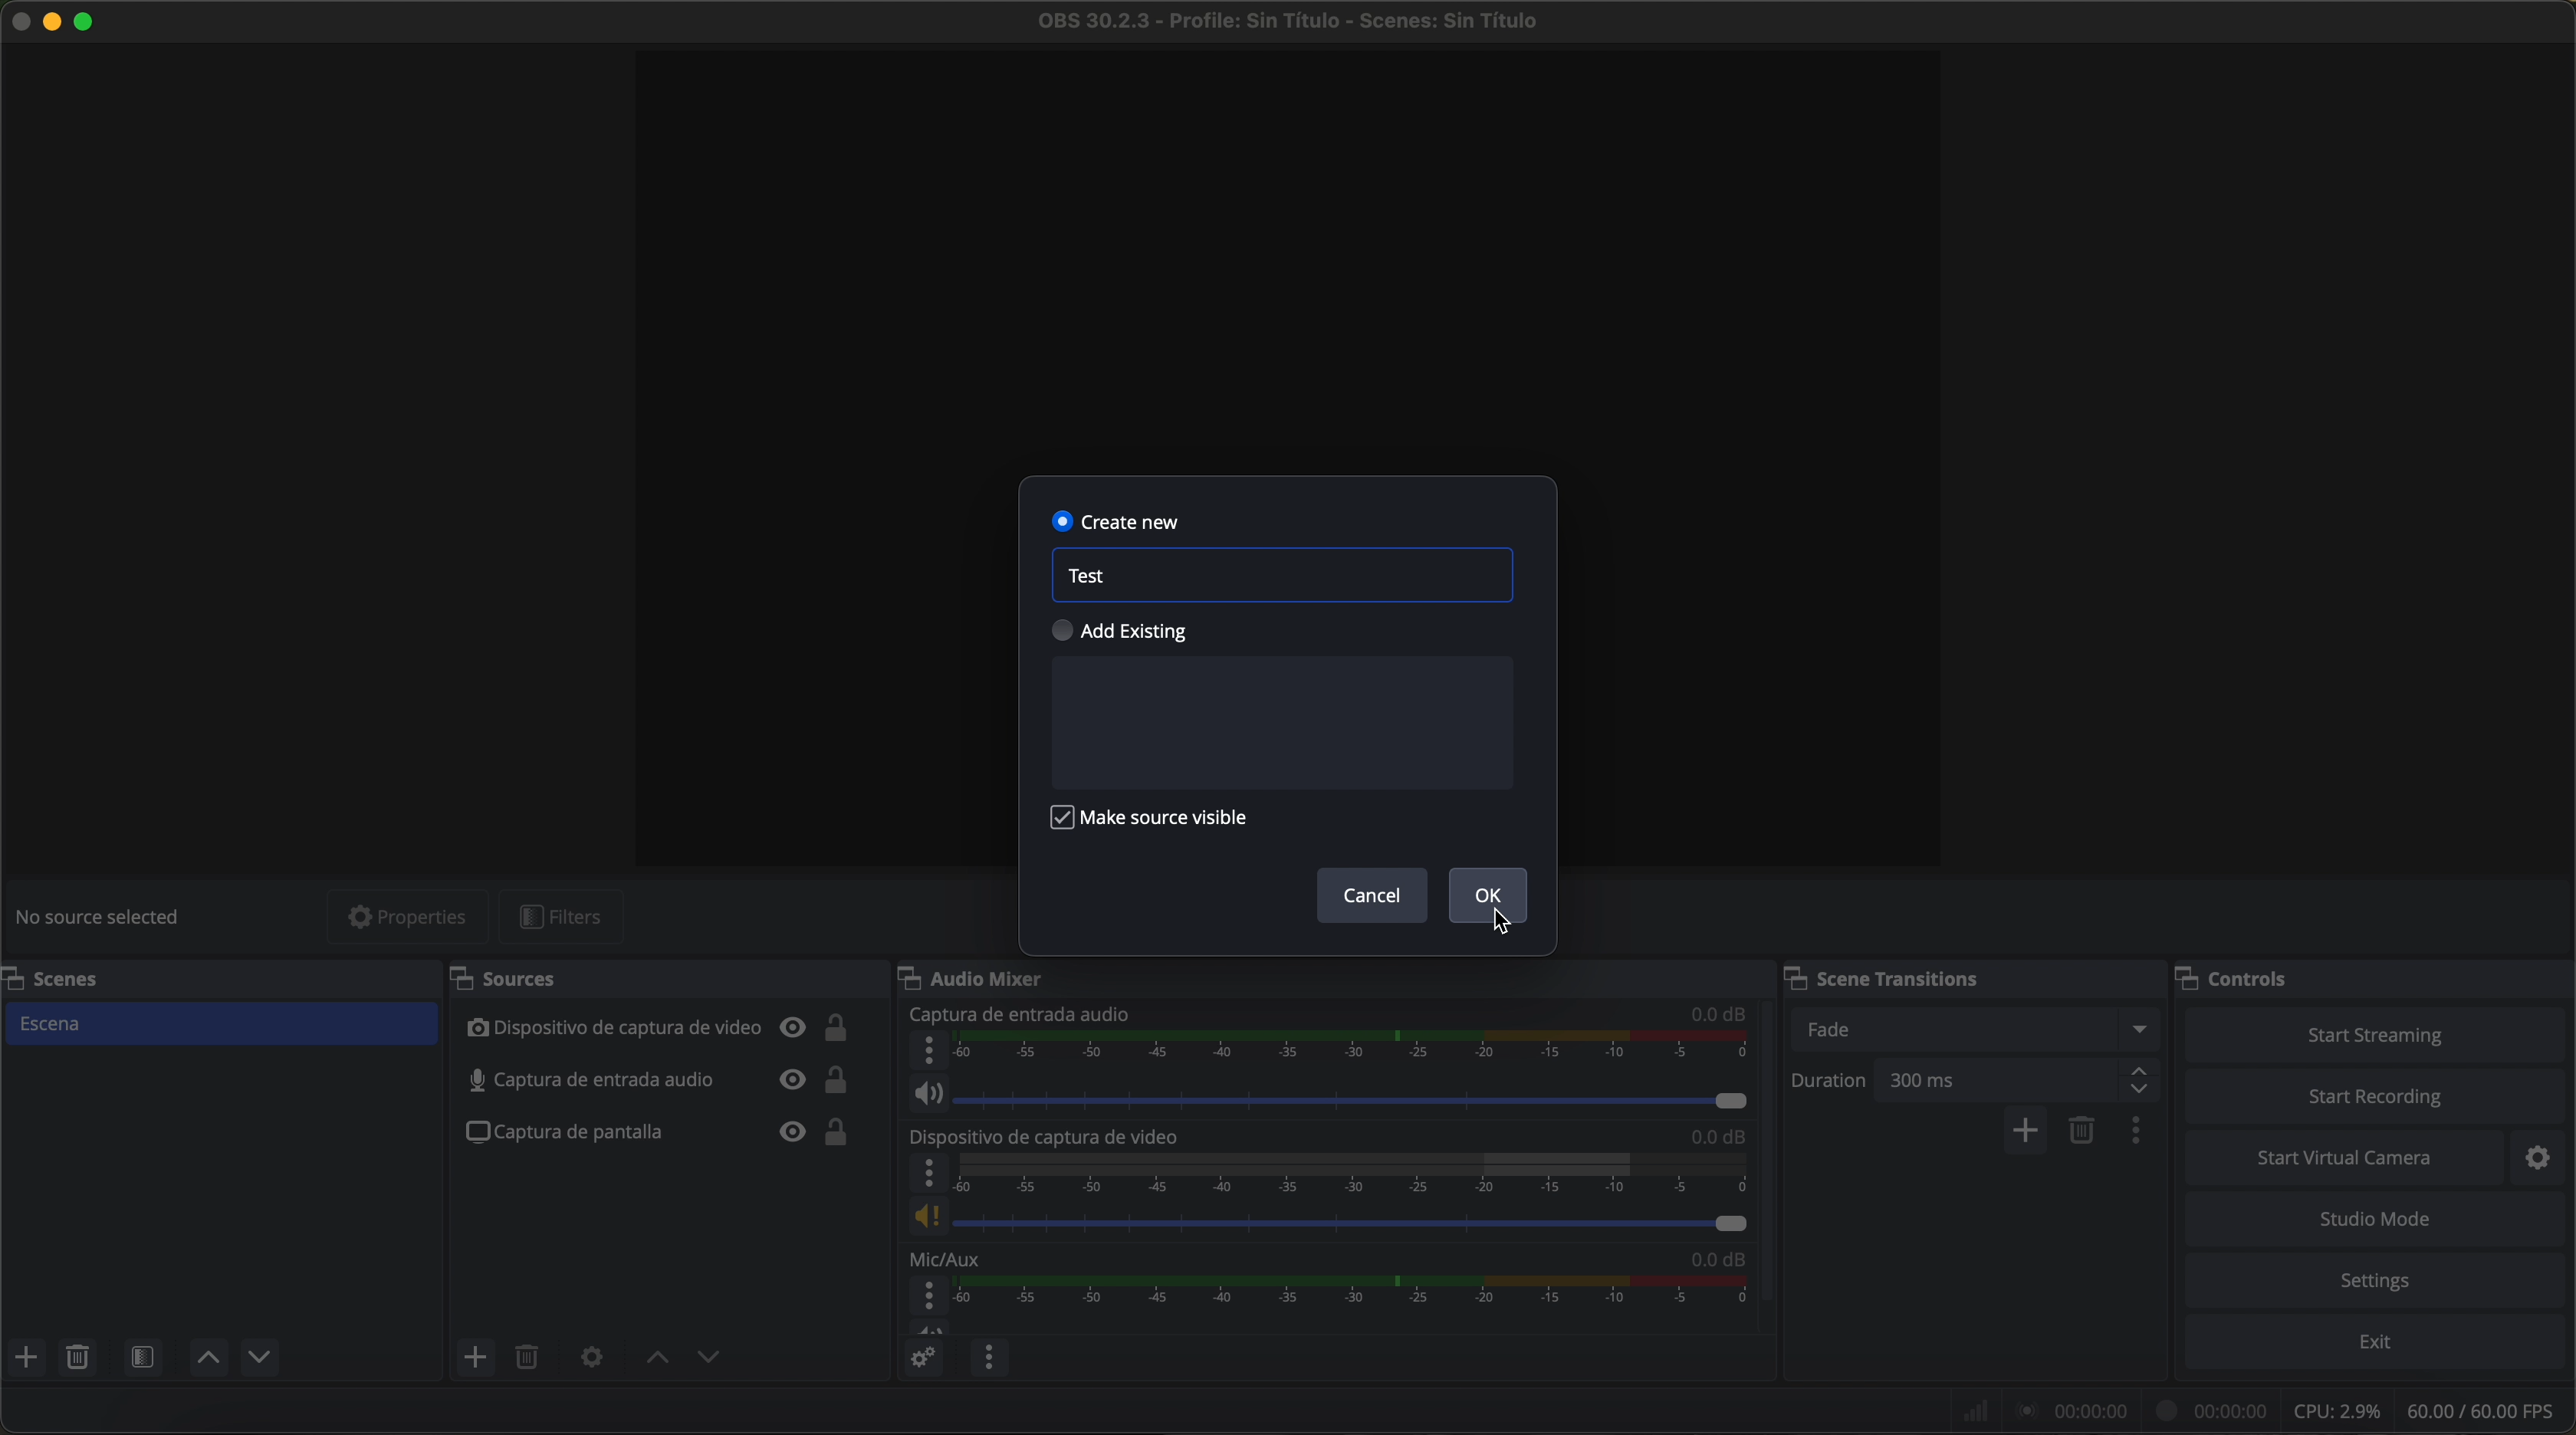 The width and height of the screenshot is (2576, 1435). What do you see at coordinates (18, 19) in the screenshot?
I see `close program` at bounding box center [18, 19].